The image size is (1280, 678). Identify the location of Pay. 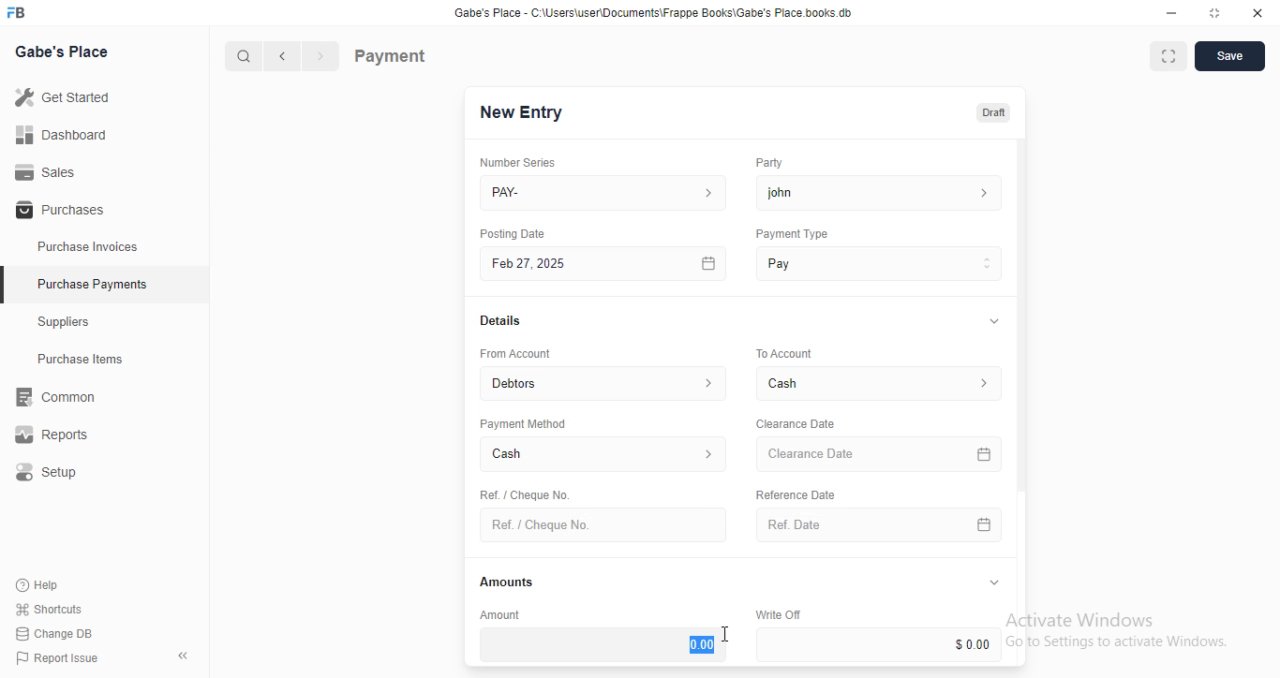
(880, 263).